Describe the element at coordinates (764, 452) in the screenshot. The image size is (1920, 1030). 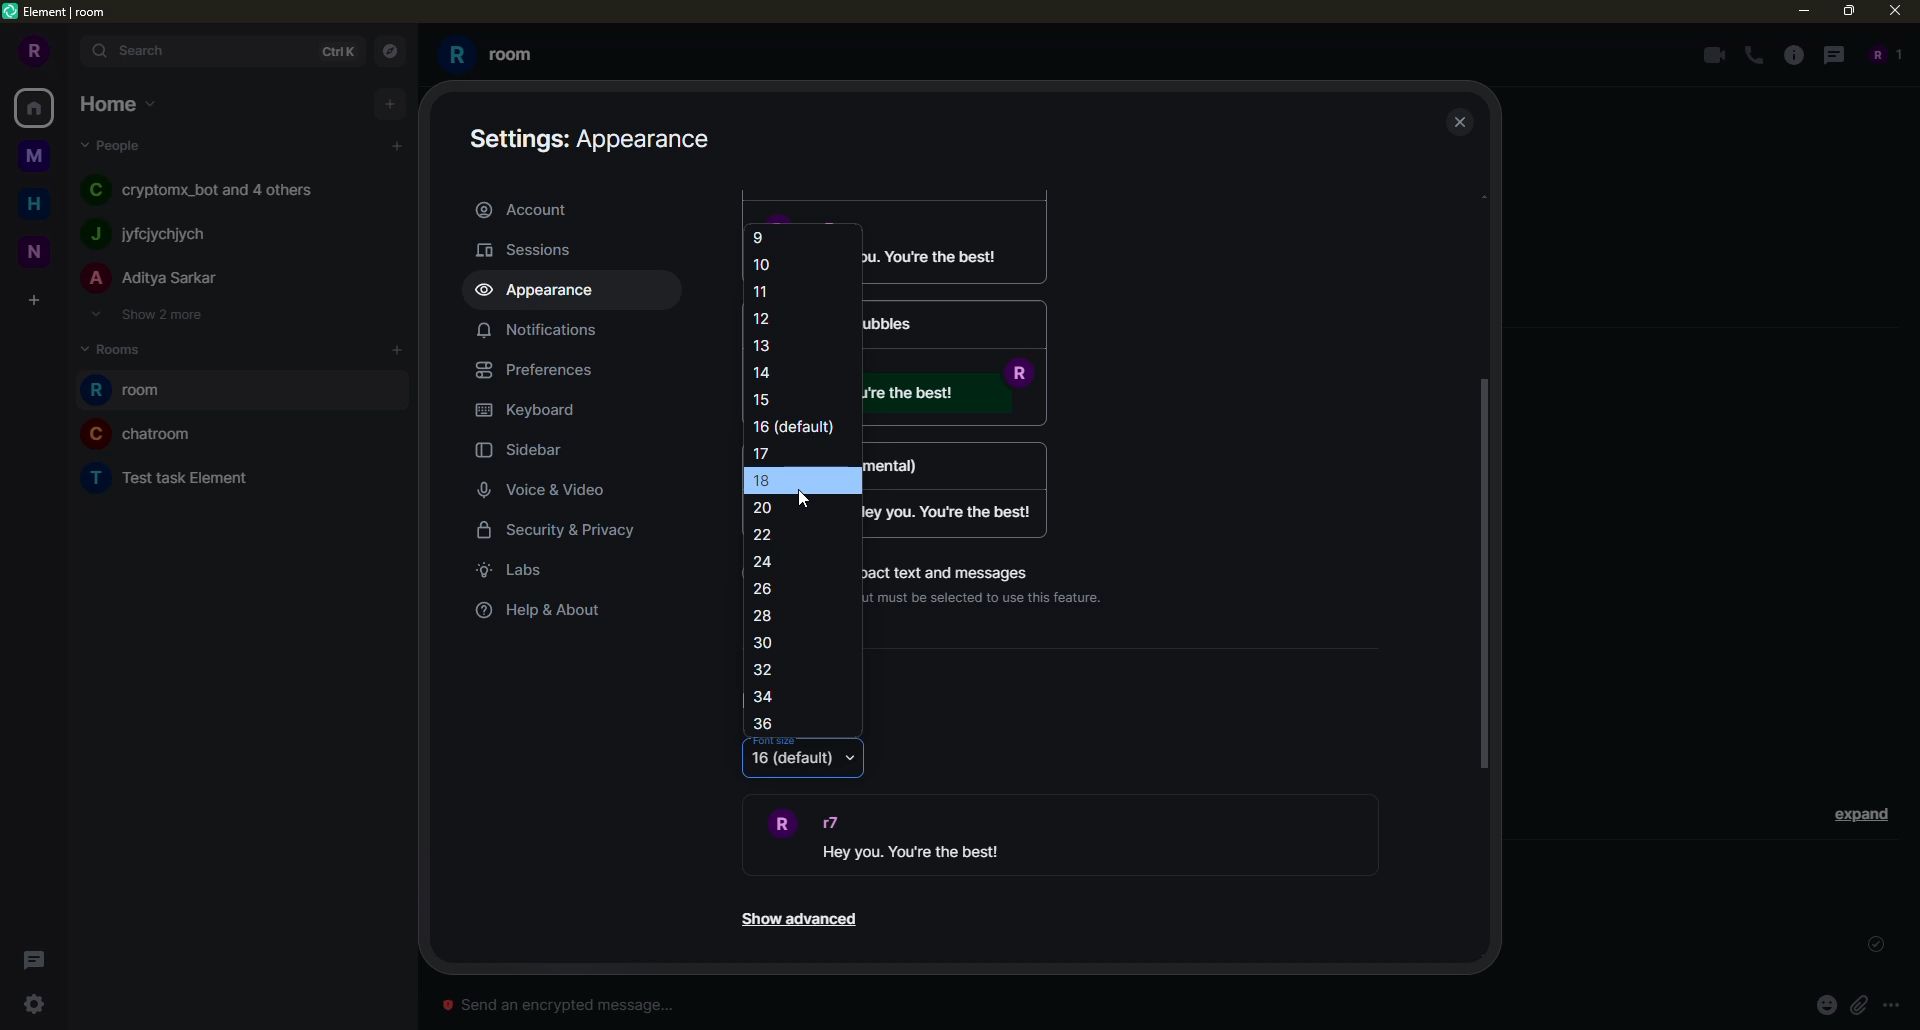
I see `17` at that location.